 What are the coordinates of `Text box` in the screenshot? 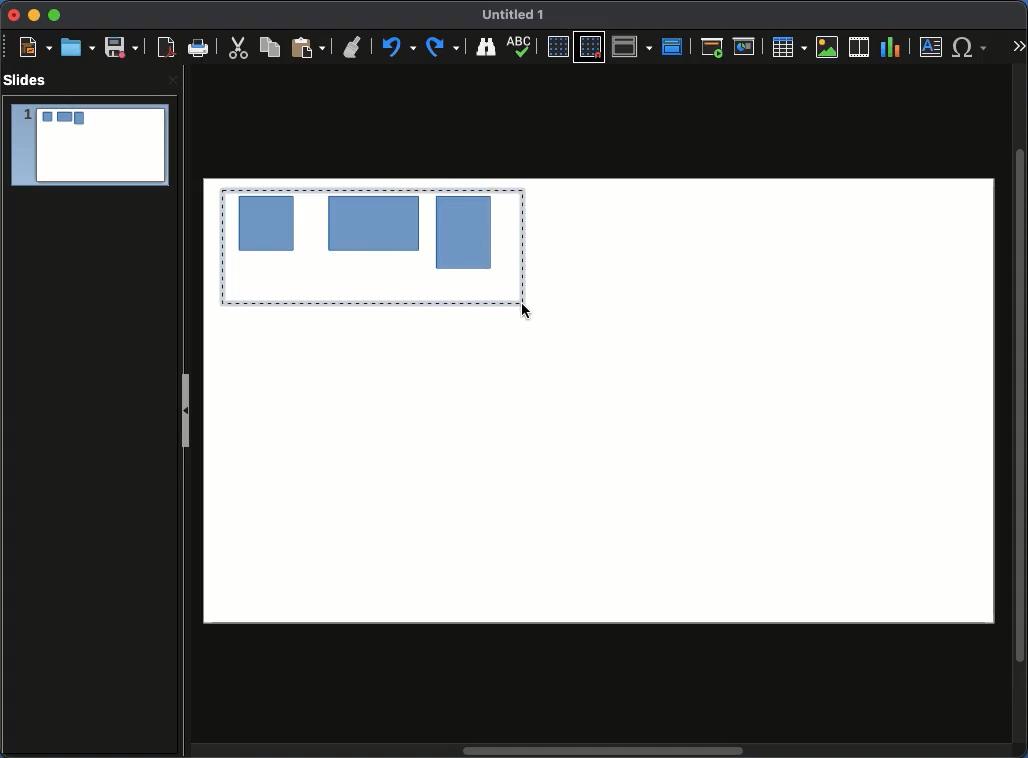 It's located at (932, 47).